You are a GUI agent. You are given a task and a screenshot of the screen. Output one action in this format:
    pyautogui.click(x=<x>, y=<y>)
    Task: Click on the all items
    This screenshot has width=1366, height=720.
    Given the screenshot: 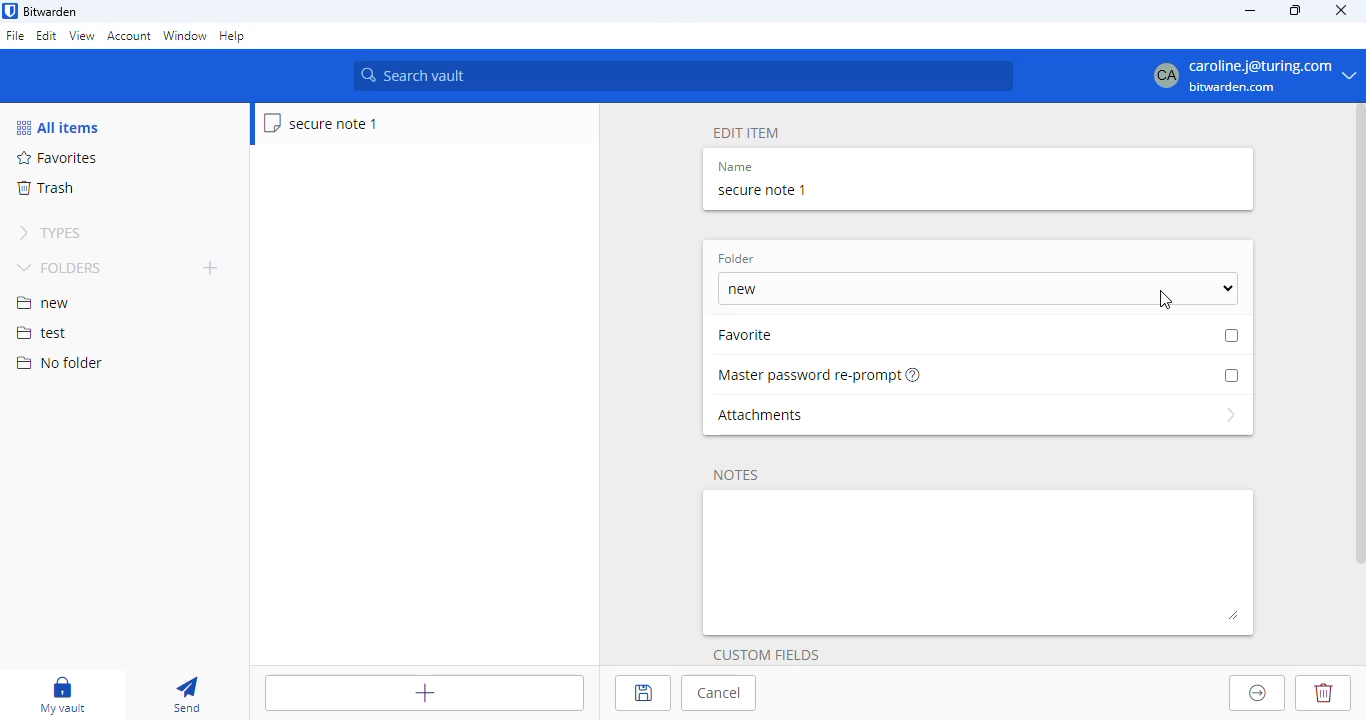 What is the action you would take?
    pyautogui.click(x=57, y=127)
    